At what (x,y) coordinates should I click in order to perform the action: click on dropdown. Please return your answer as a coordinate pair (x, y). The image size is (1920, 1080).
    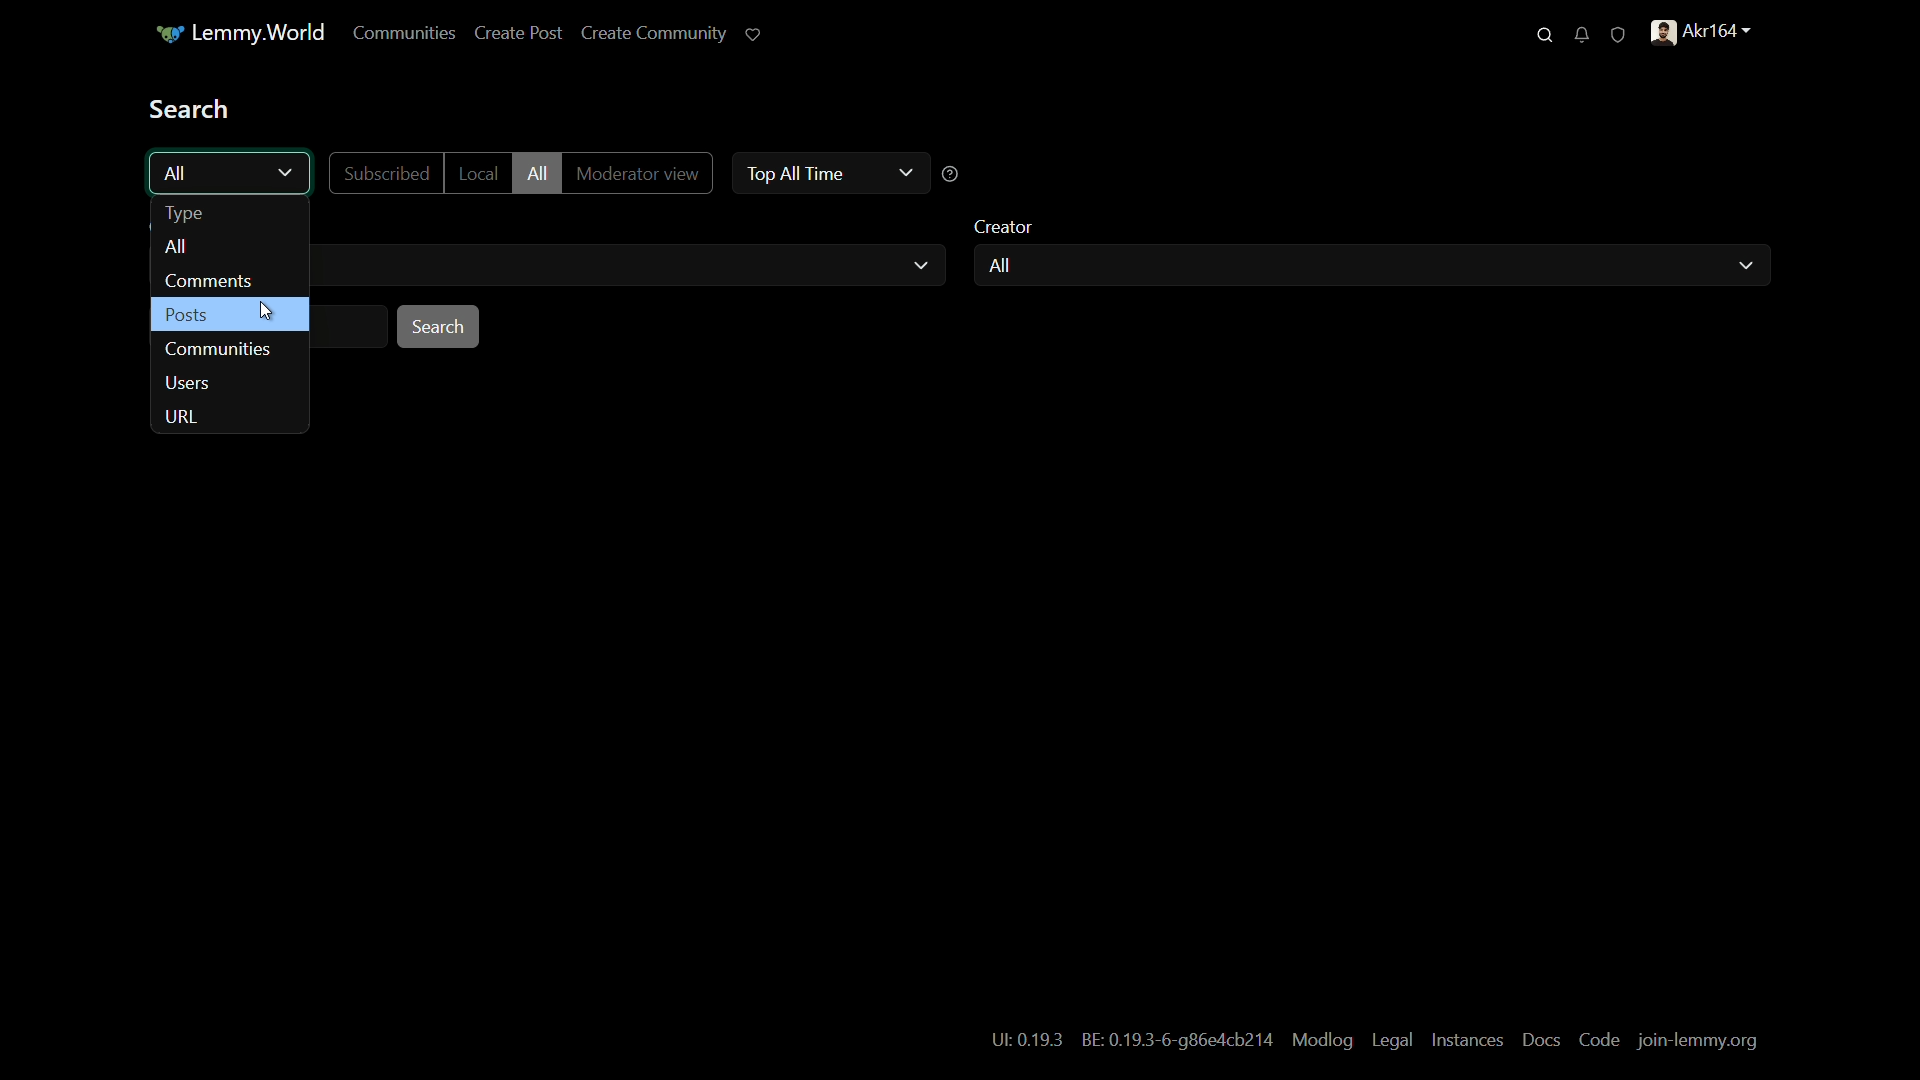
    Looking at the image, I should click on (1744, 266).